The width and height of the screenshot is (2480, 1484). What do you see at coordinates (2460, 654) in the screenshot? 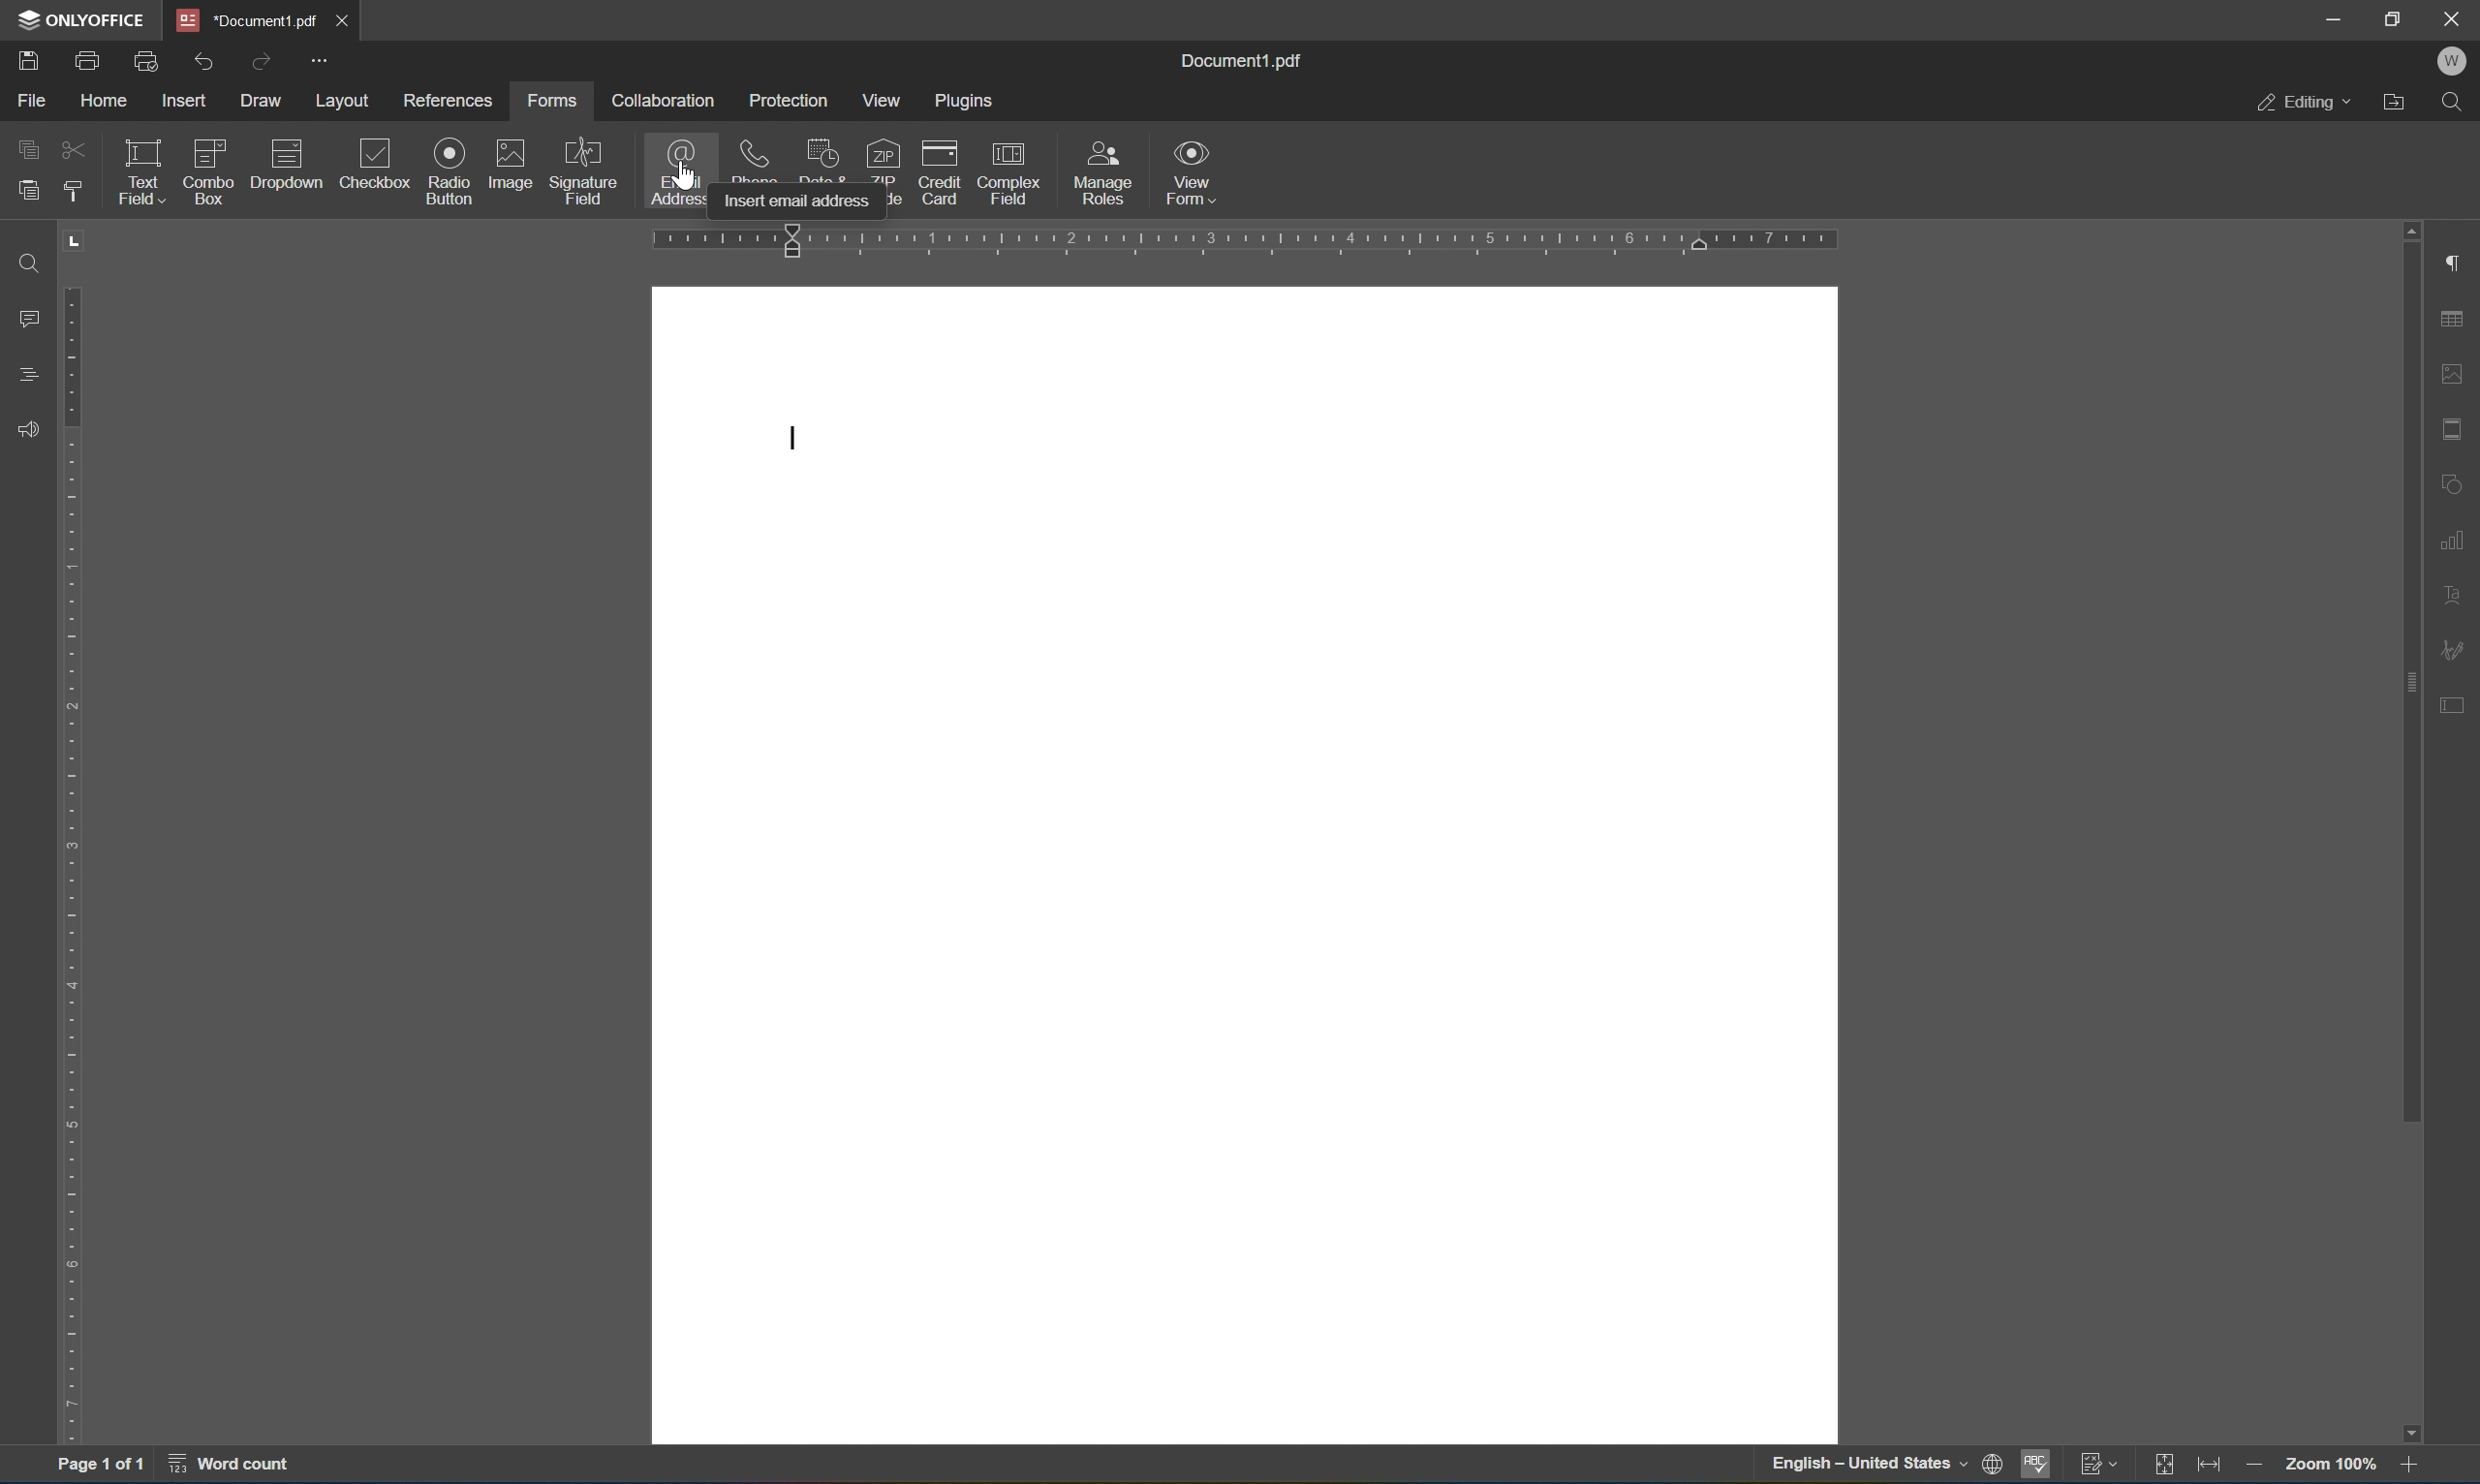
I see `signature settings` at bounding box center [2460, 654].